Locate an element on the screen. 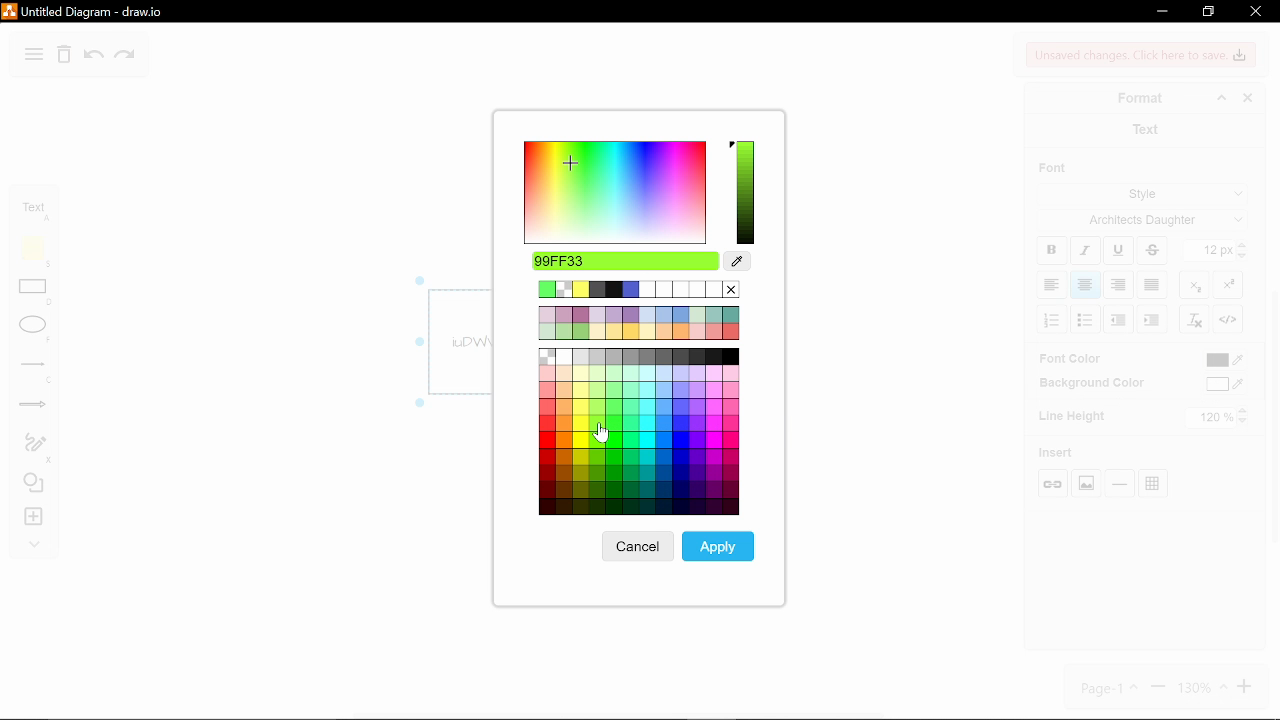 This screenshot has width=1280, height=720. increase line height is located at coordinates (1245, 408).